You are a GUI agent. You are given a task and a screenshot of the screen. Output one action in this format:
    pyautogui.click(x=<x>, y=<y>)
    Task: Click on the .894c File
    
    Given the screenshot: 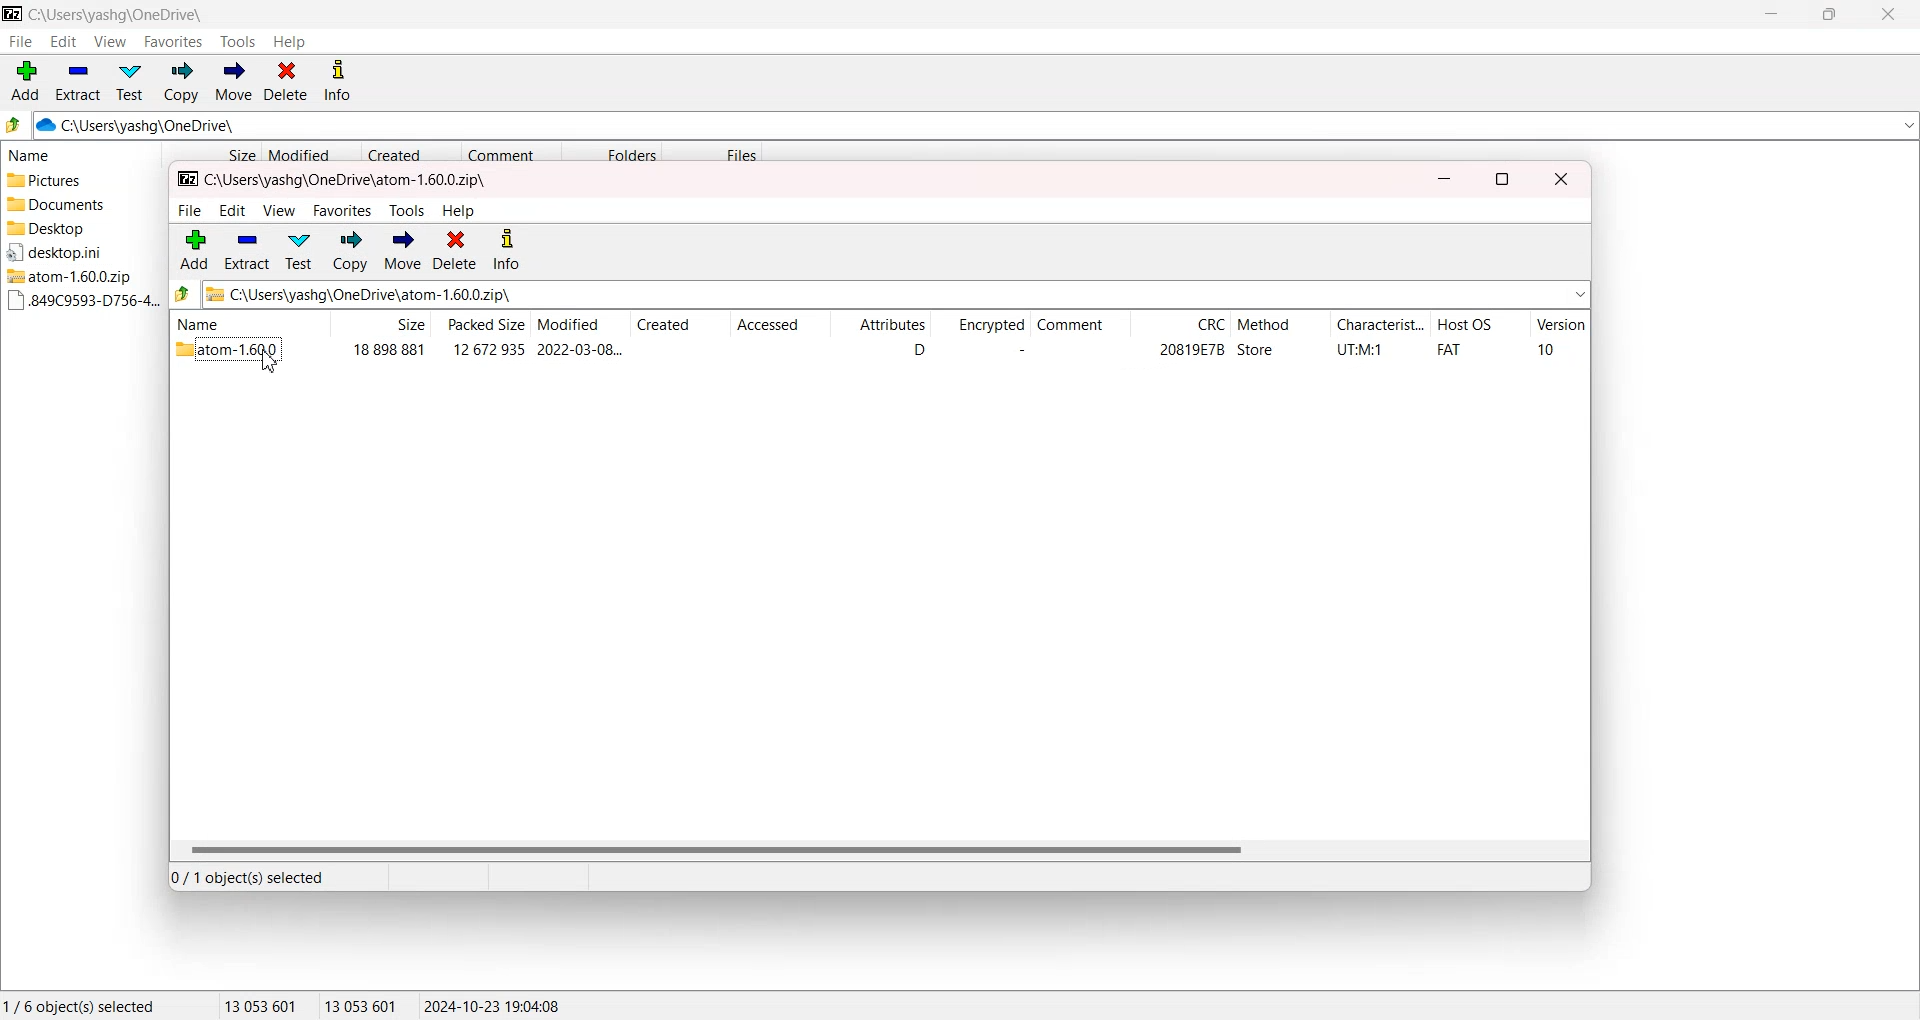 What is the action you would take?
    pyautogui.click(x=79, y=301)
    